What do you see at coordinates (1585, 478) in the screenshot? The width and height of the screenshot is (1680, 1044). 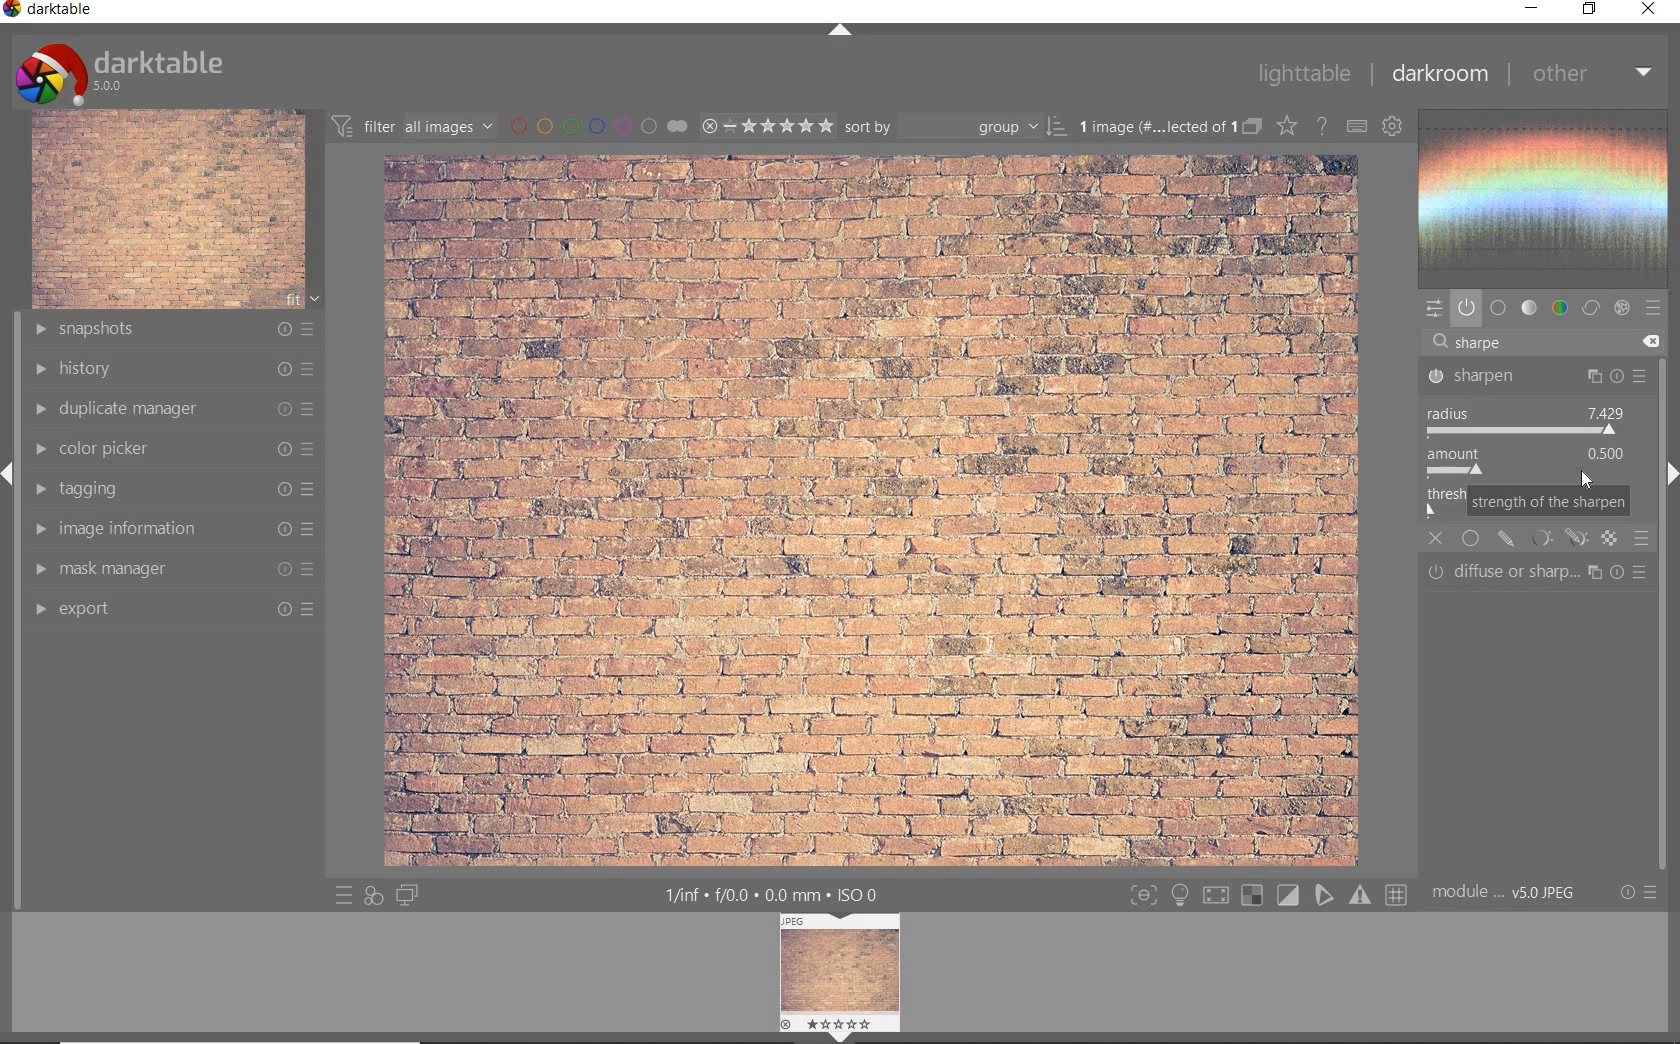 I see `CURSOR POSITION` at bounding box center [1585, 478].